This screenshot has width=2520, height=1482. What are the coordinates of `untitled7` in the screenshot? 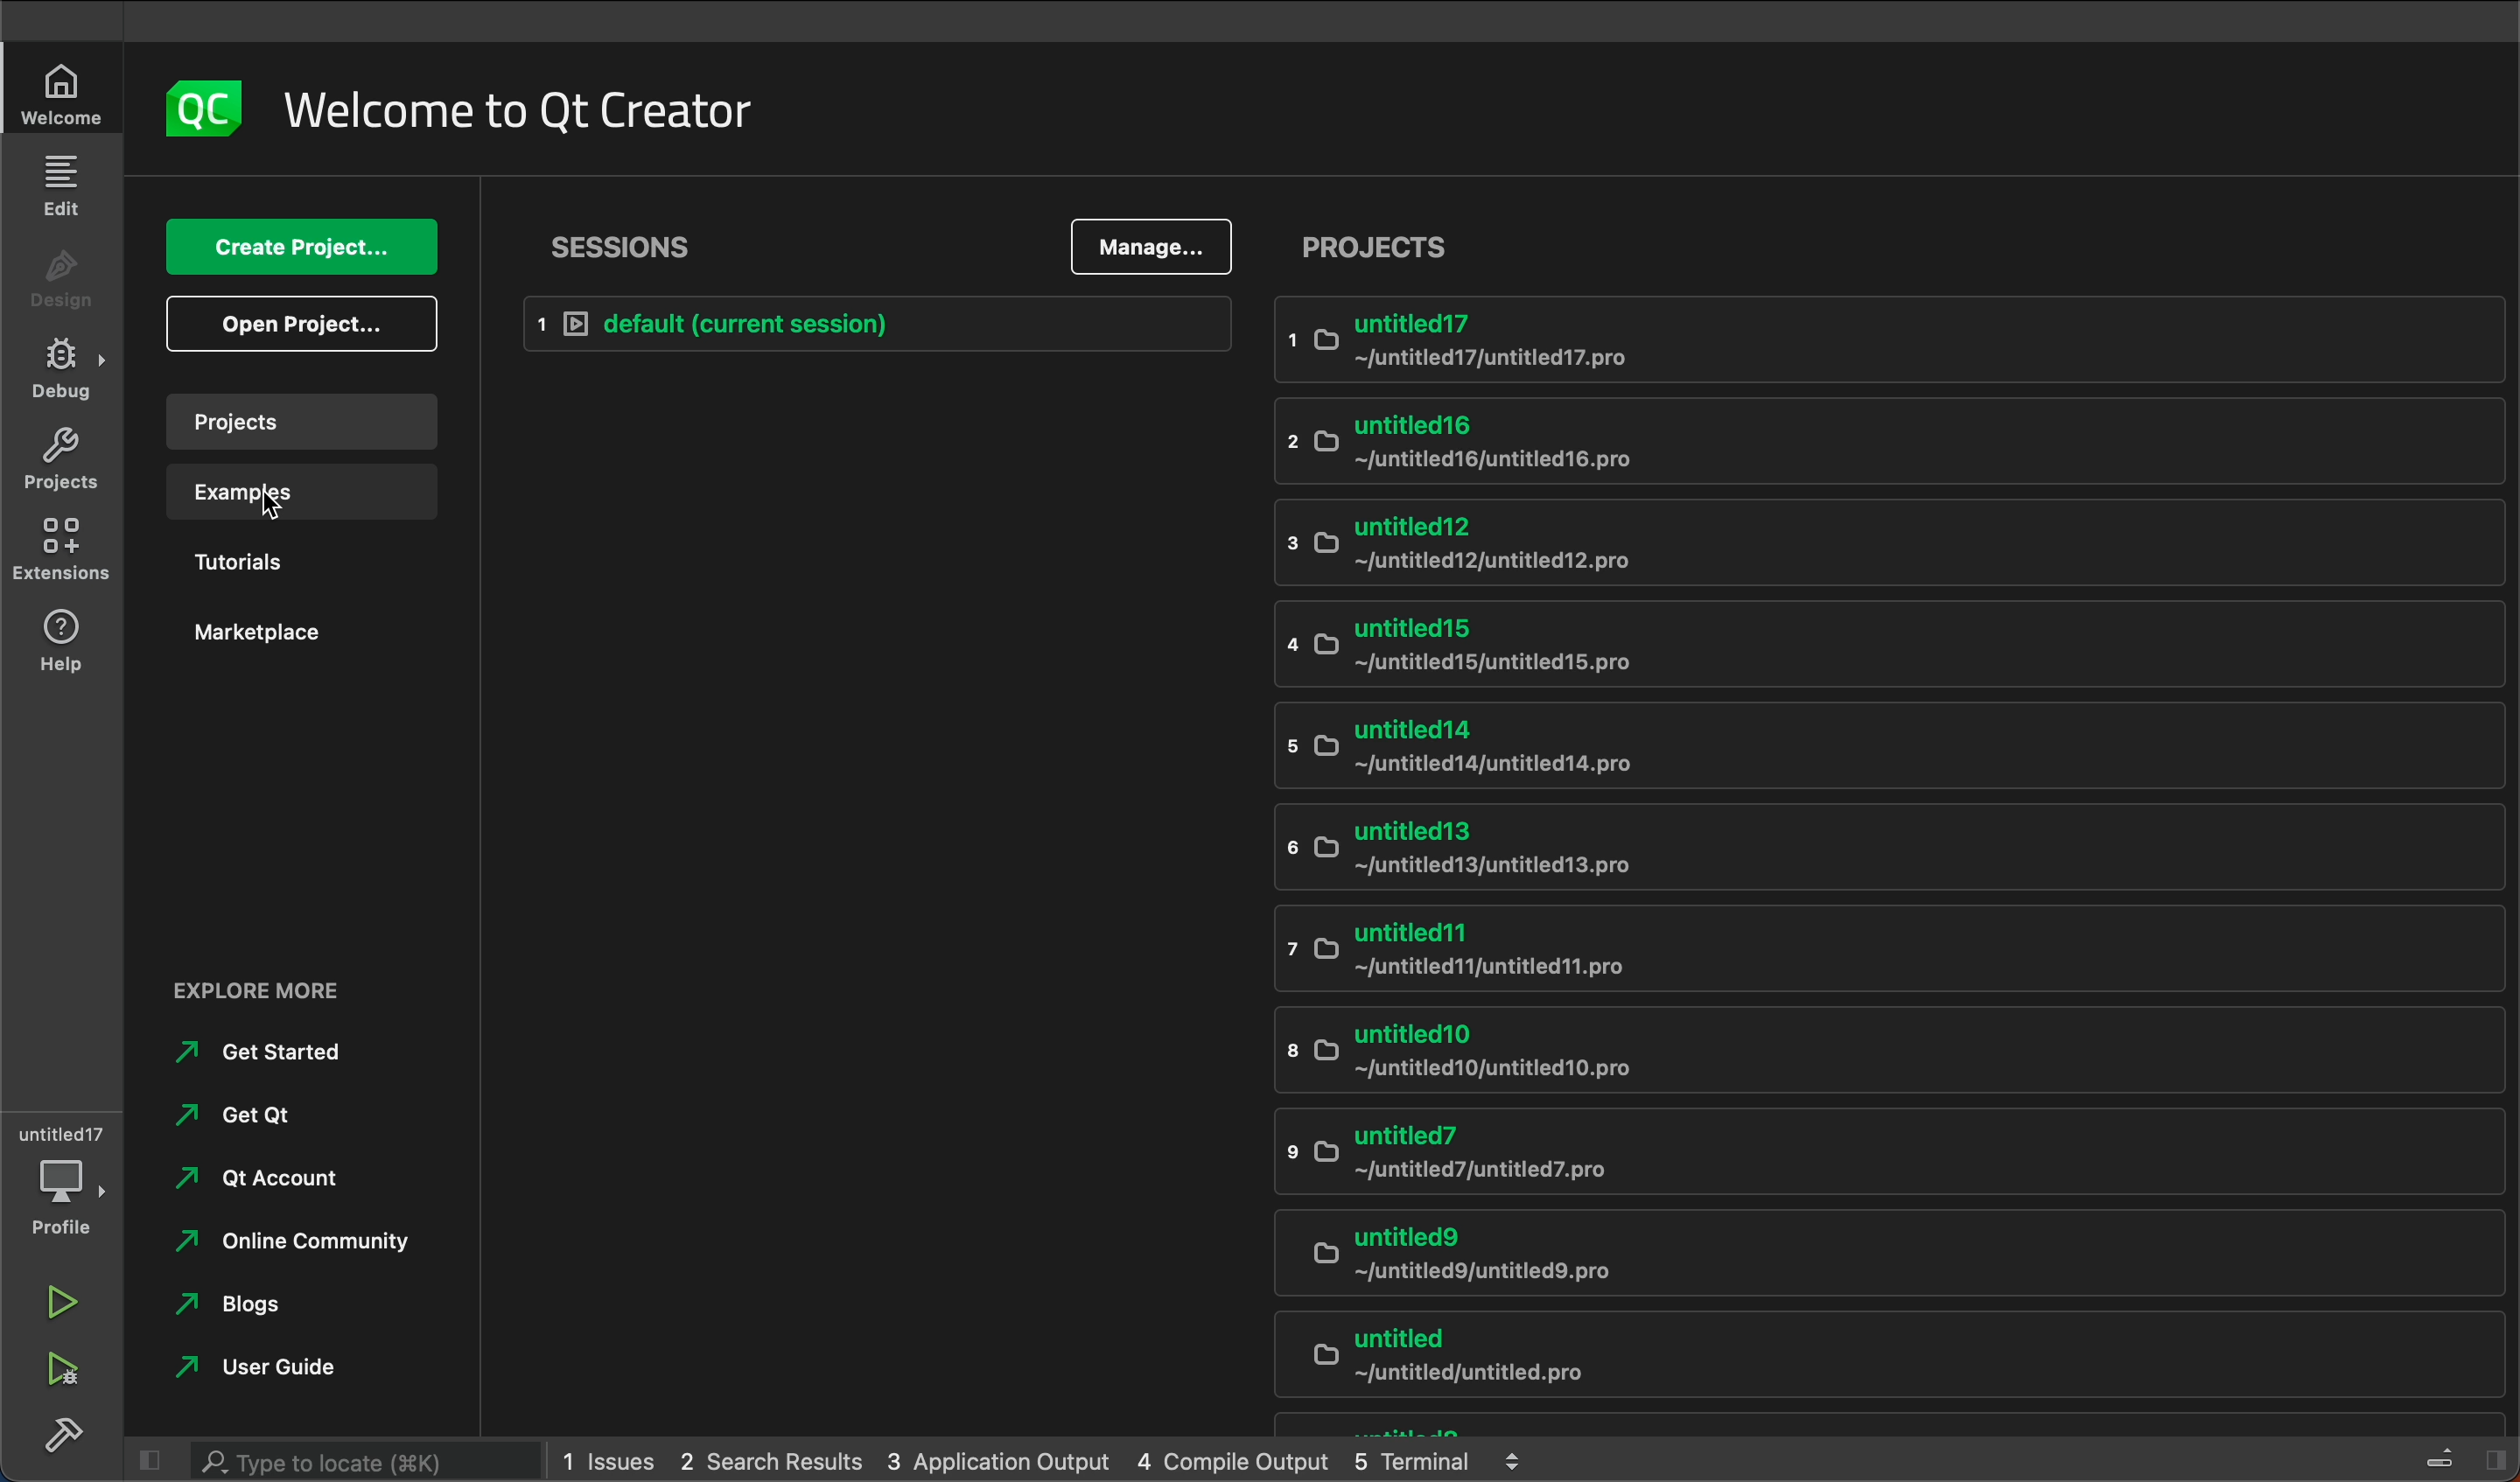 It's located at (1856, 1152).